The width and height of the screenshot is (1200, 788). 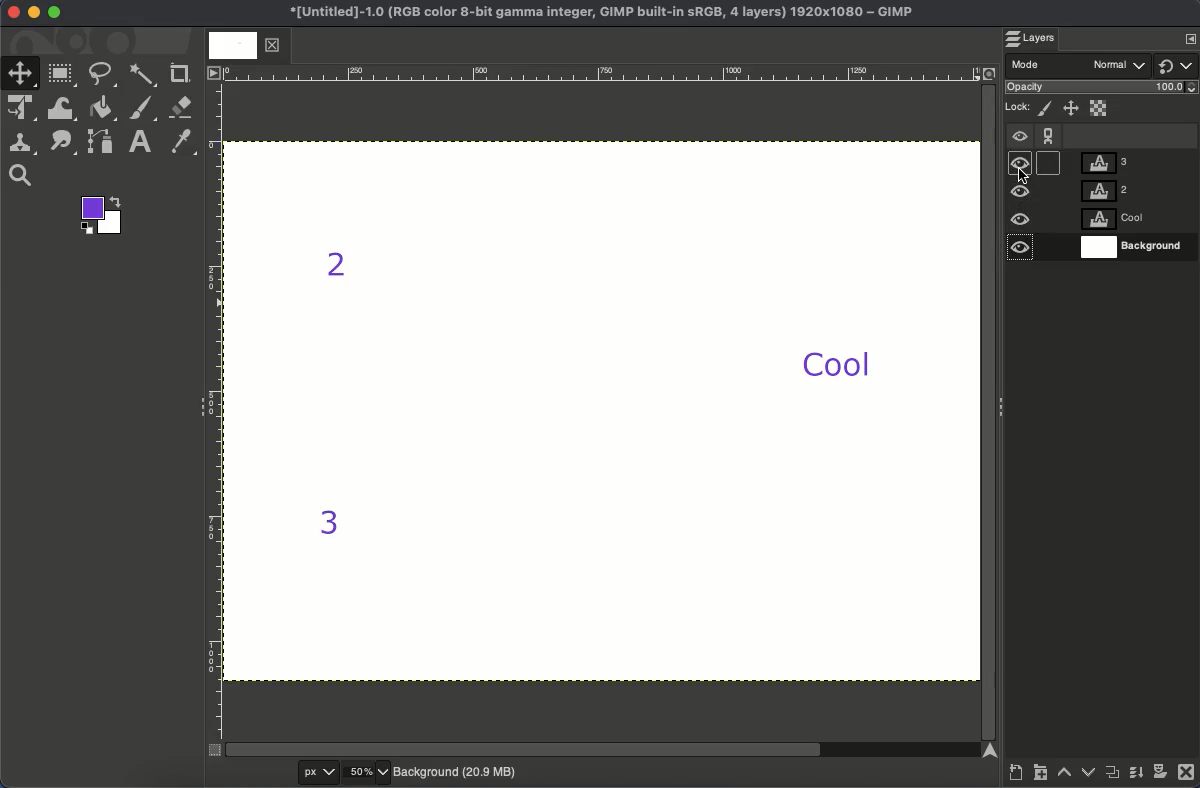 I want to click on Colors, so click(x=104, y=217).